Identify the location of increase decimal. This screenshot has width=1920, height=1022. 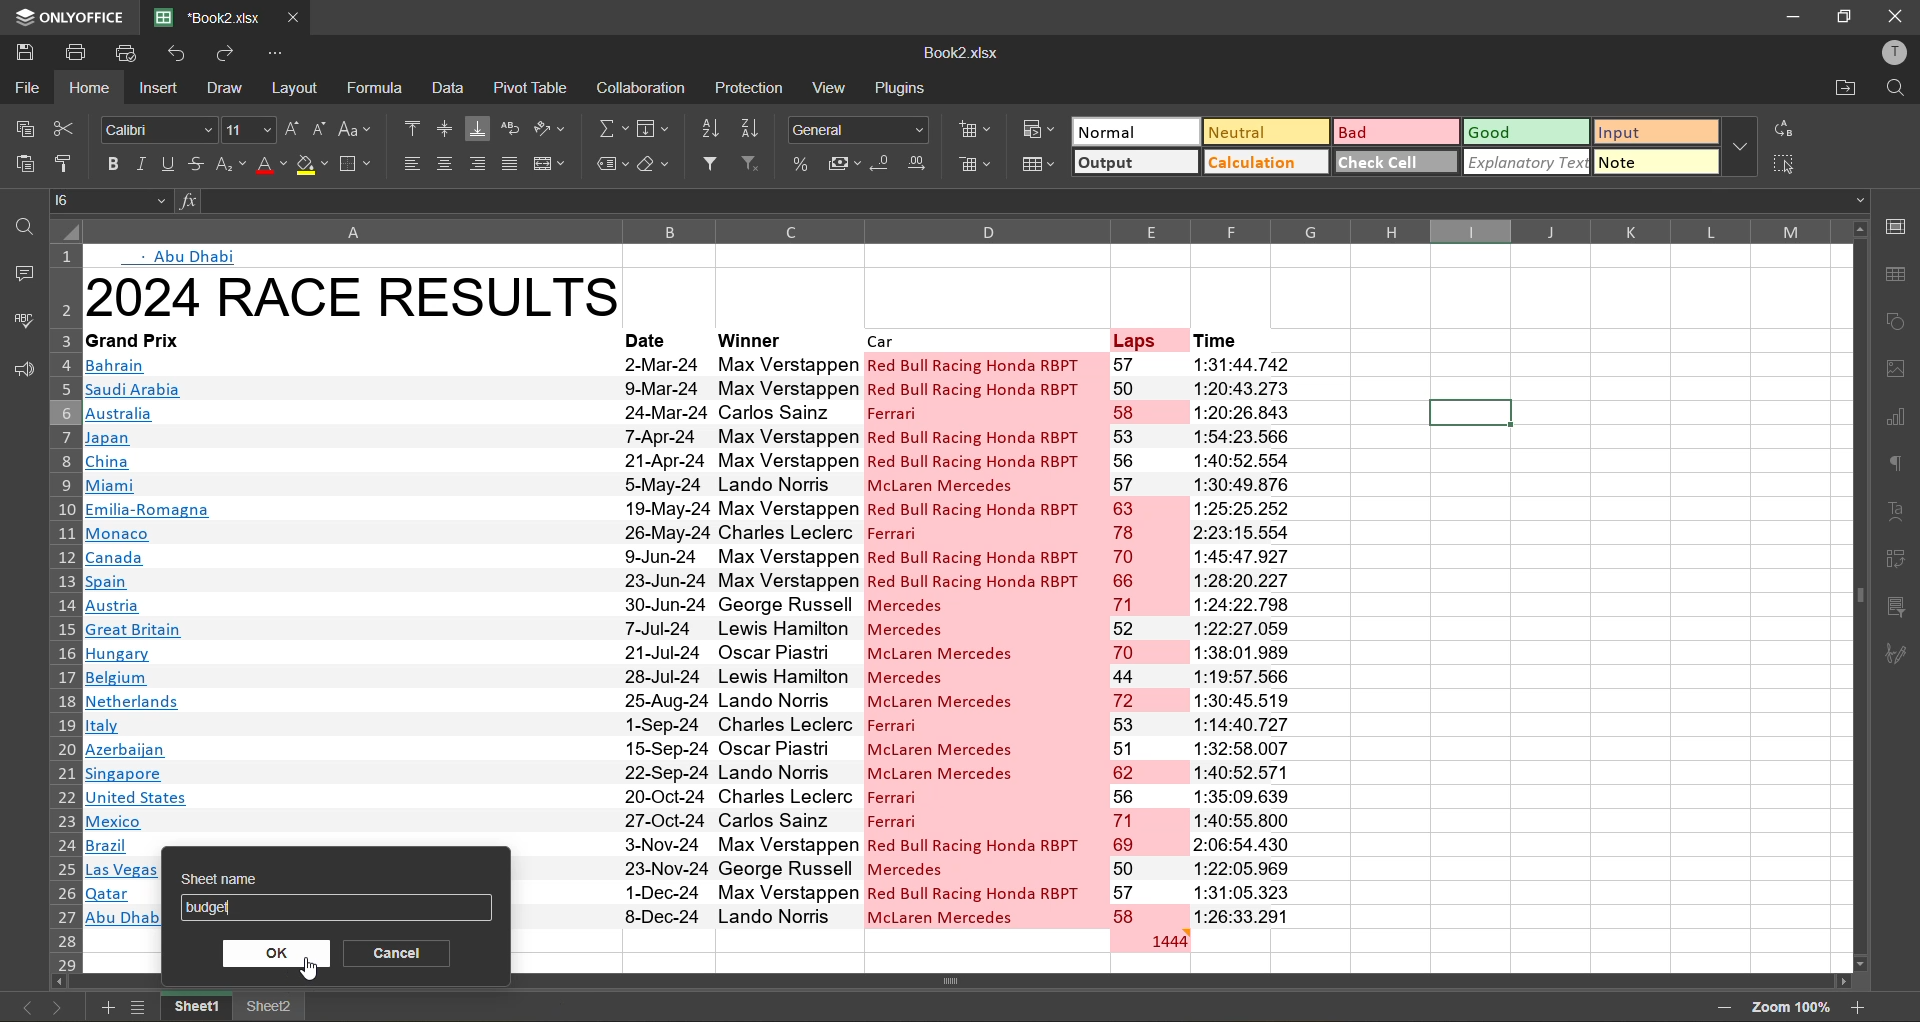
(922, 164).